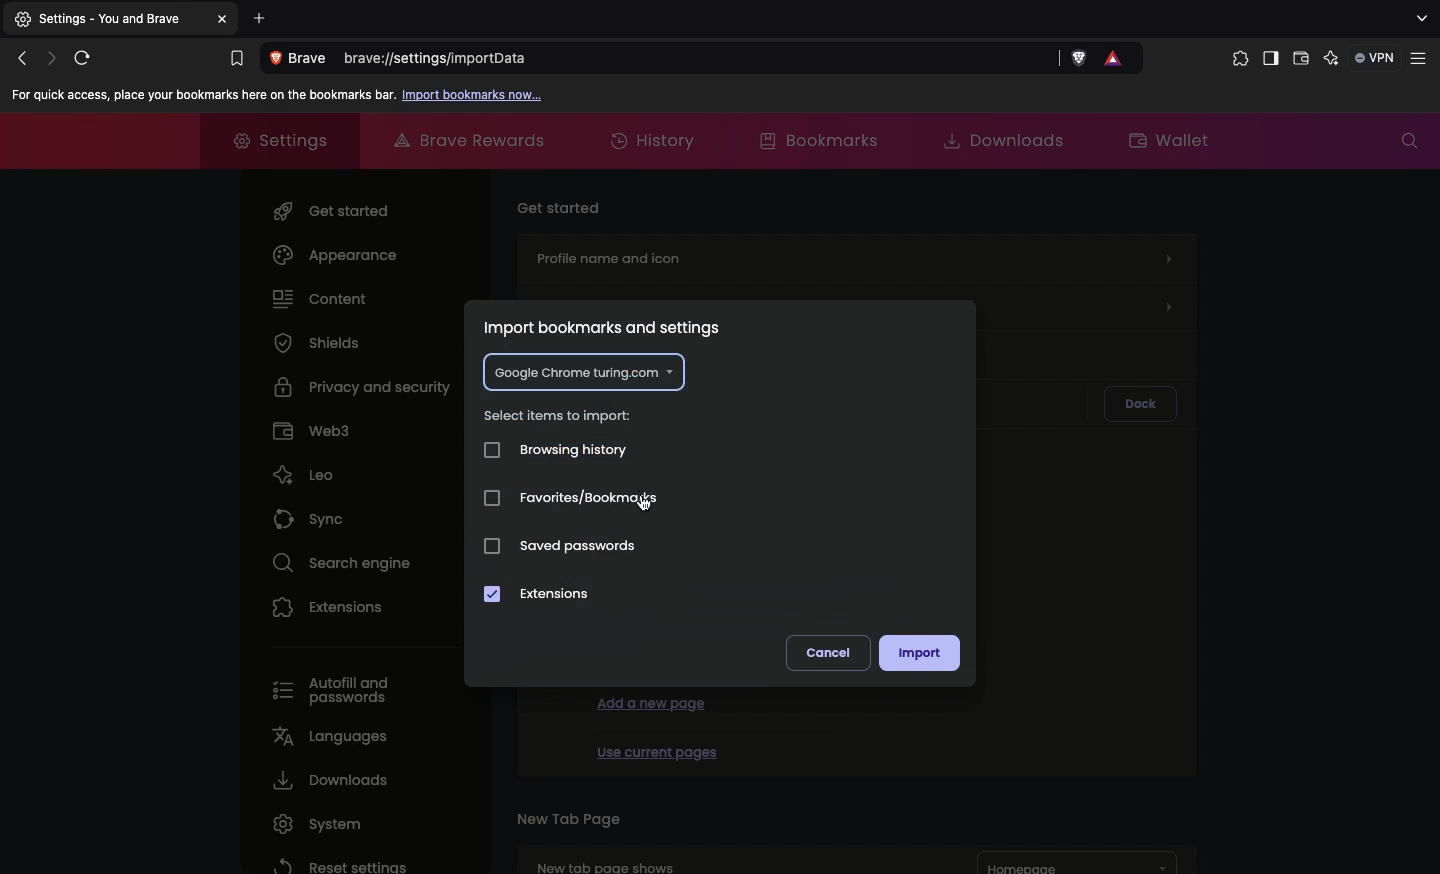 The image size is (1440, 874). Describe the element at coordinates (21, 59) in the screenshot. I see `Click to go back, hold to see history` at that location.